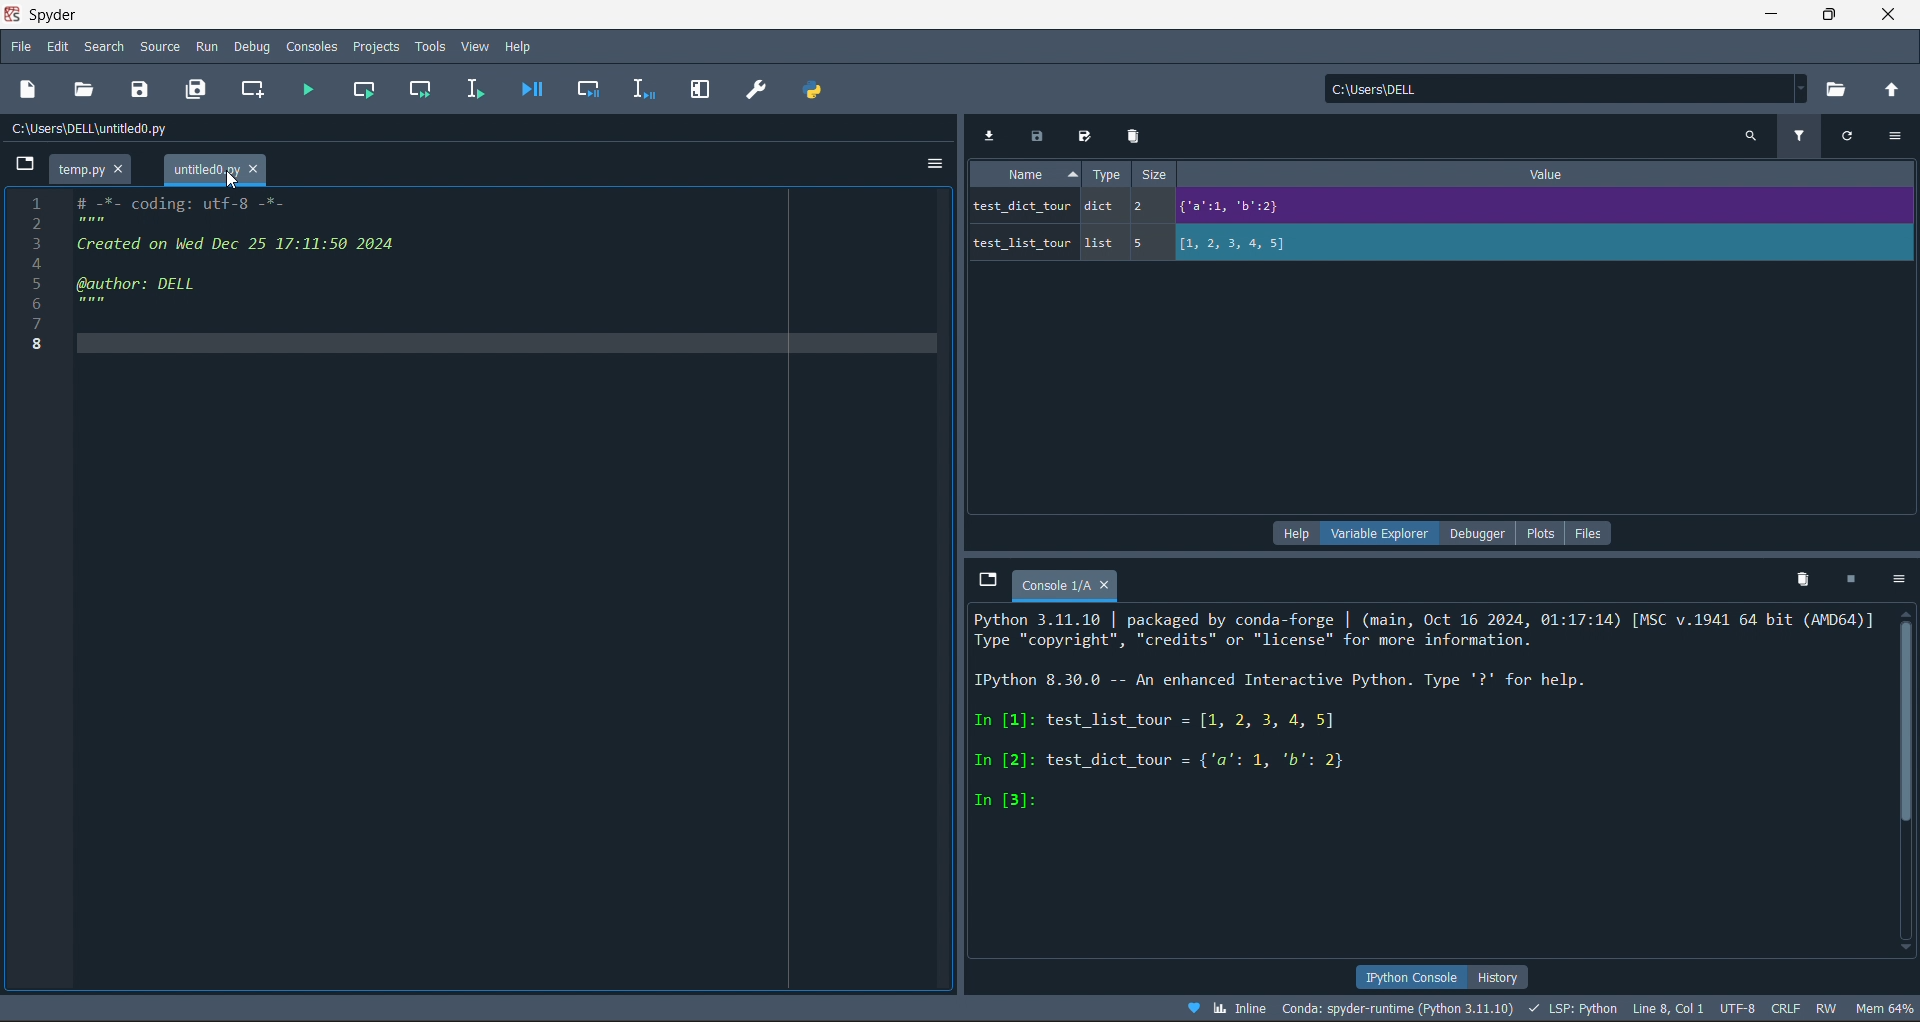  What do you see at coordinates (422, 88) in the screenshot?
I see `run cell and move` at bounding box center [422, 88].